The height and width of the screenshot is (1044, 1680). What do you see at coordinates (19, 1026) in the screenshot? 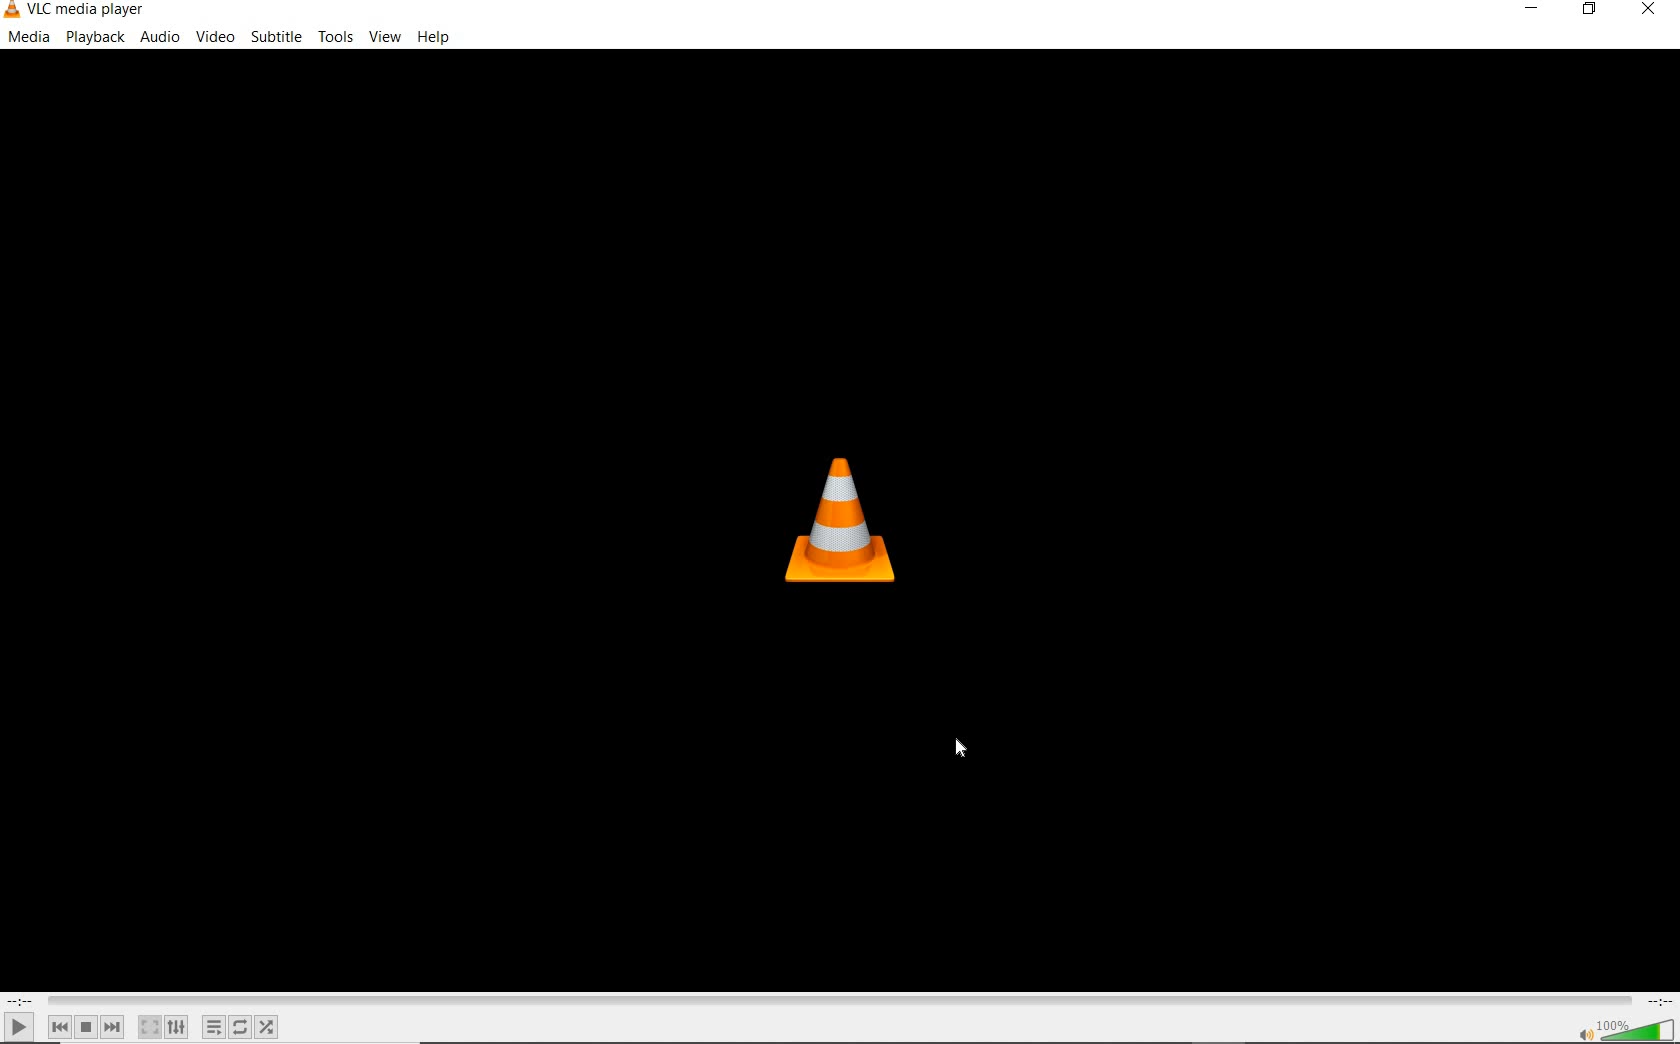
I see `play` at bounding box center [19, 1026].